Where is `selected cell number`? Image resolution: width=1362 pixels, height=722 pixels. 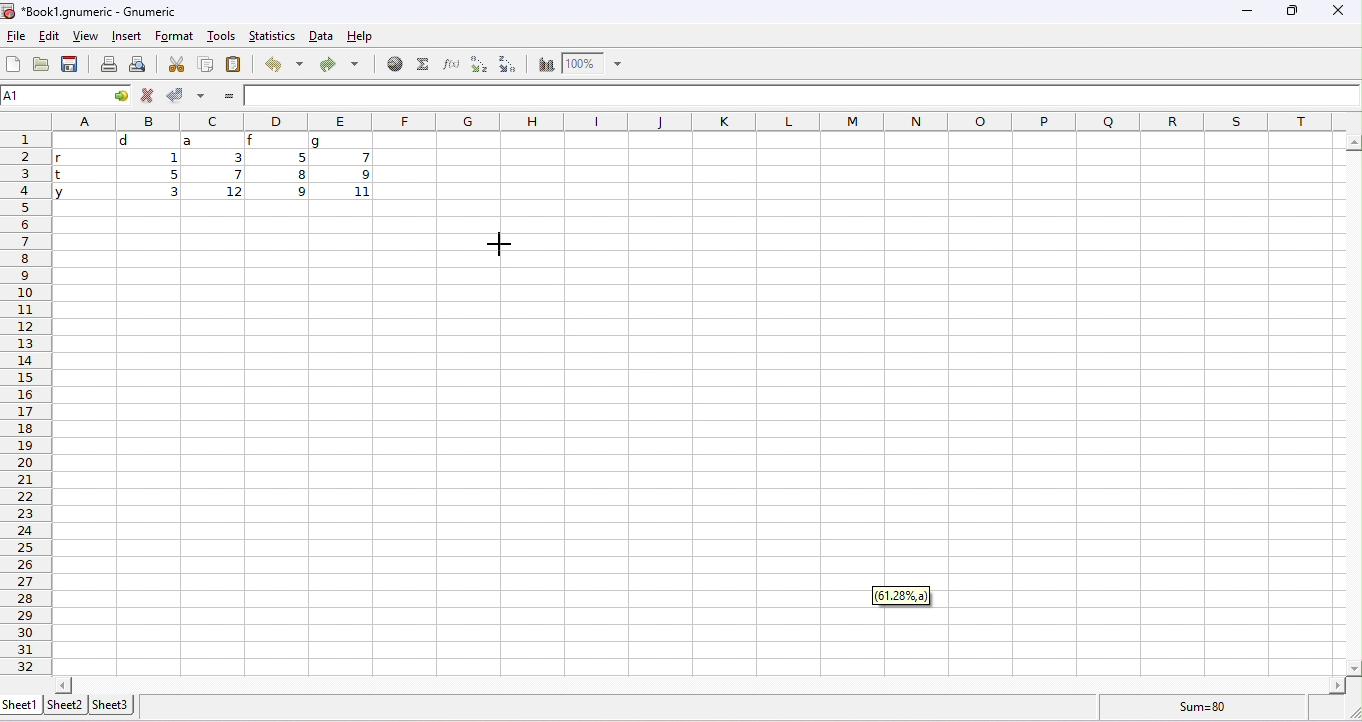 selected cell number is located at coordinates (52, 96).